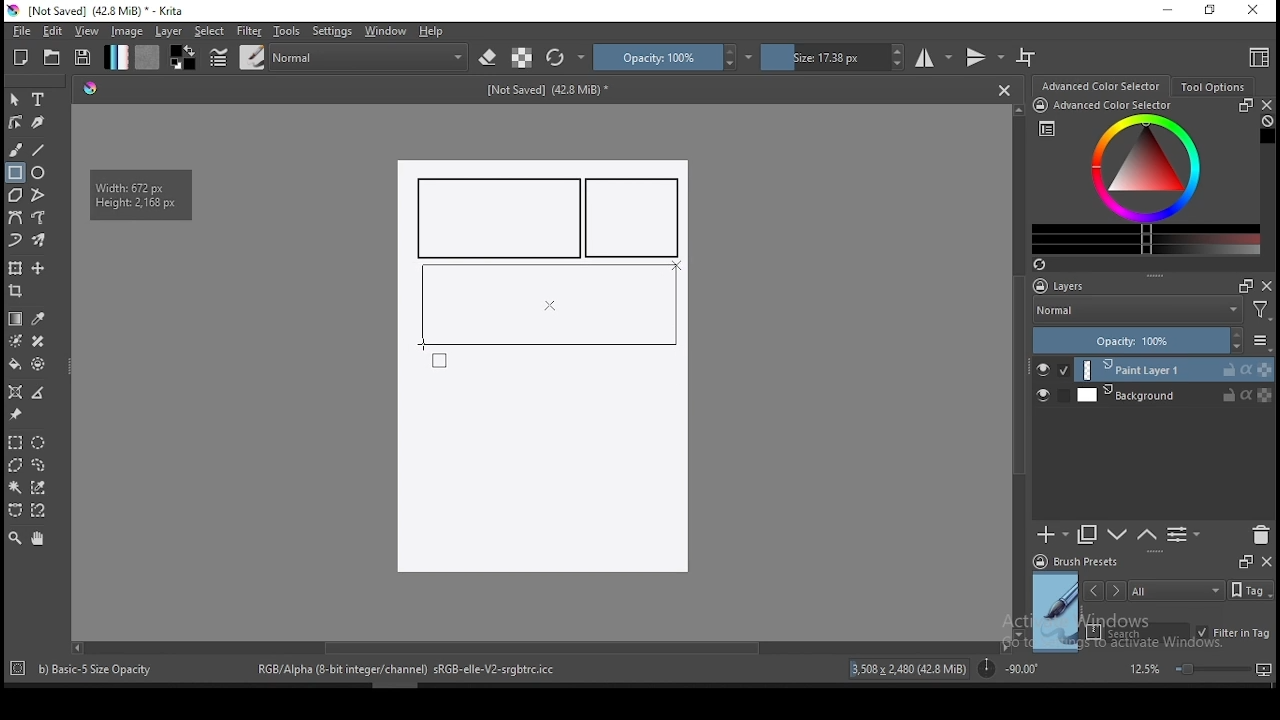  I want to click on elliptical selection tool, so click(38, 443).